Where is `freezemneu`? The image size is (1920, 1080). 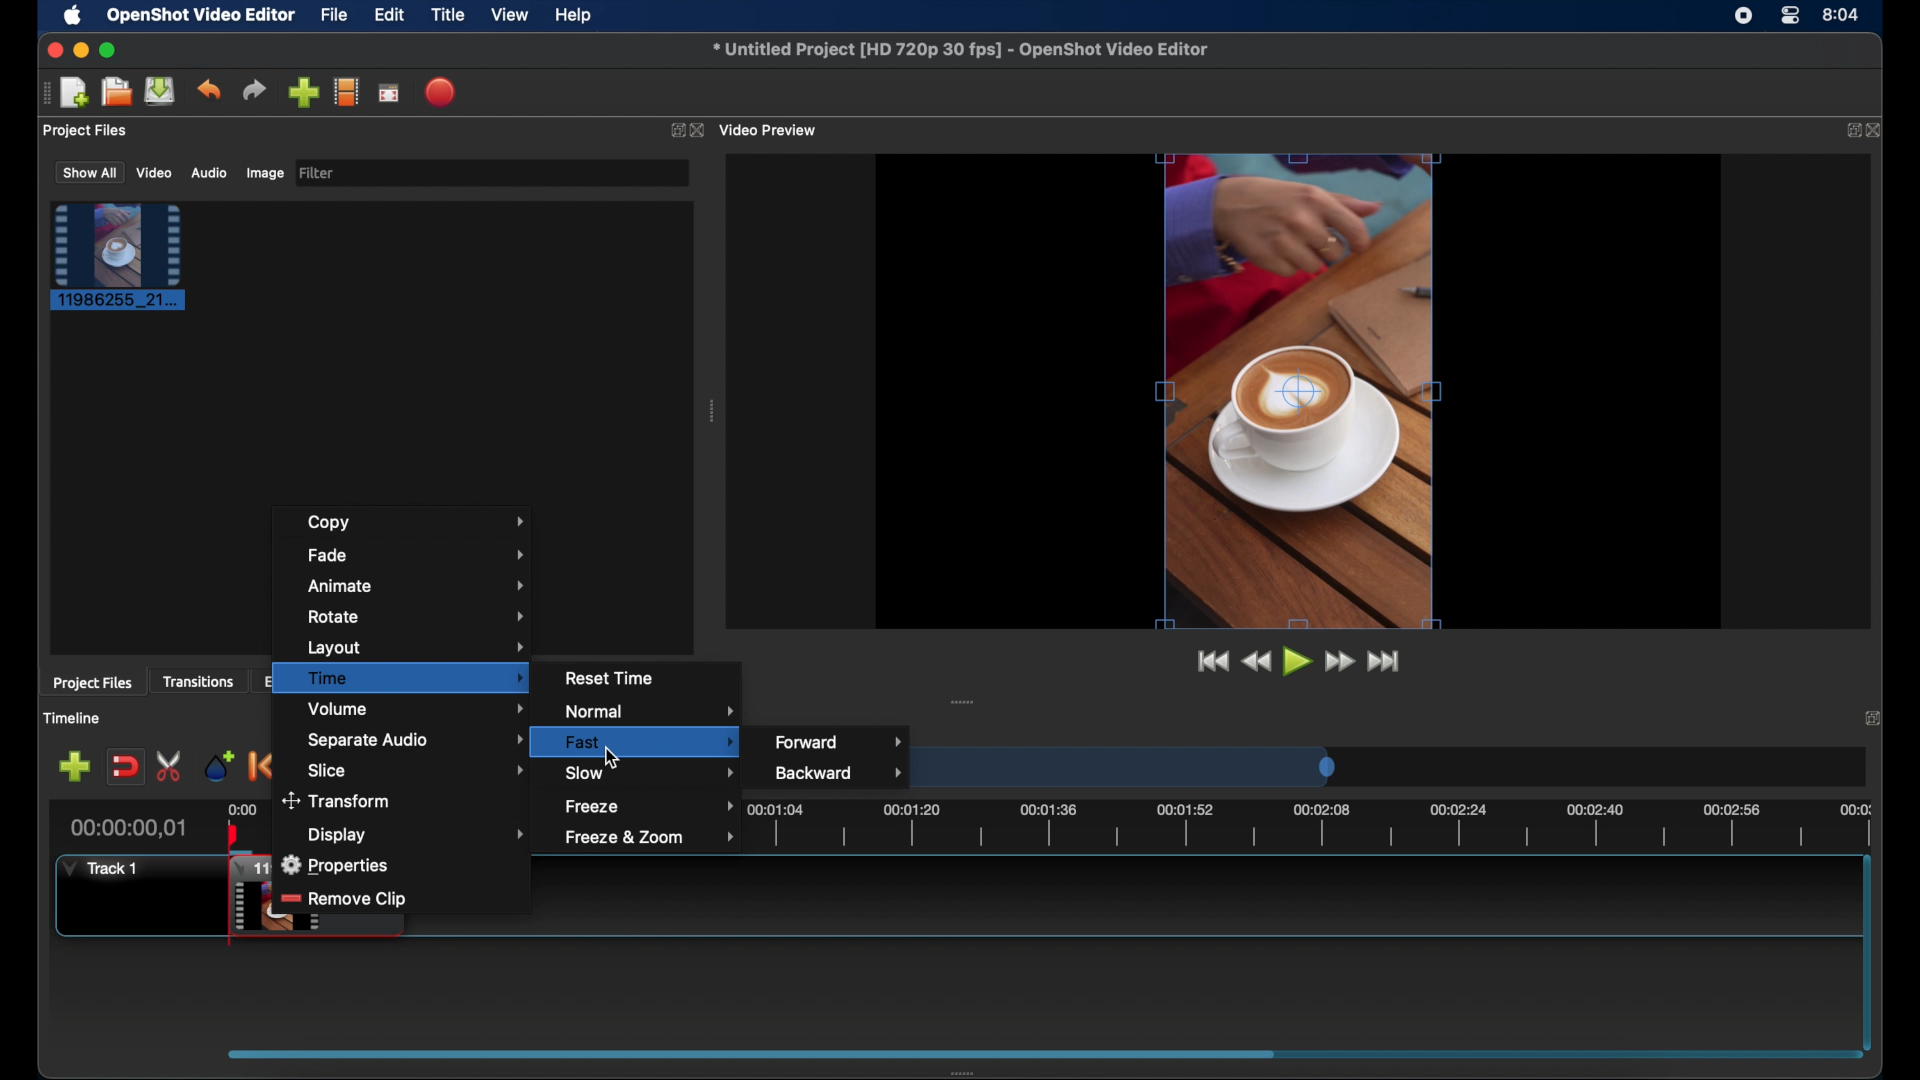
freezemneu is located at coordinates (654, 806).